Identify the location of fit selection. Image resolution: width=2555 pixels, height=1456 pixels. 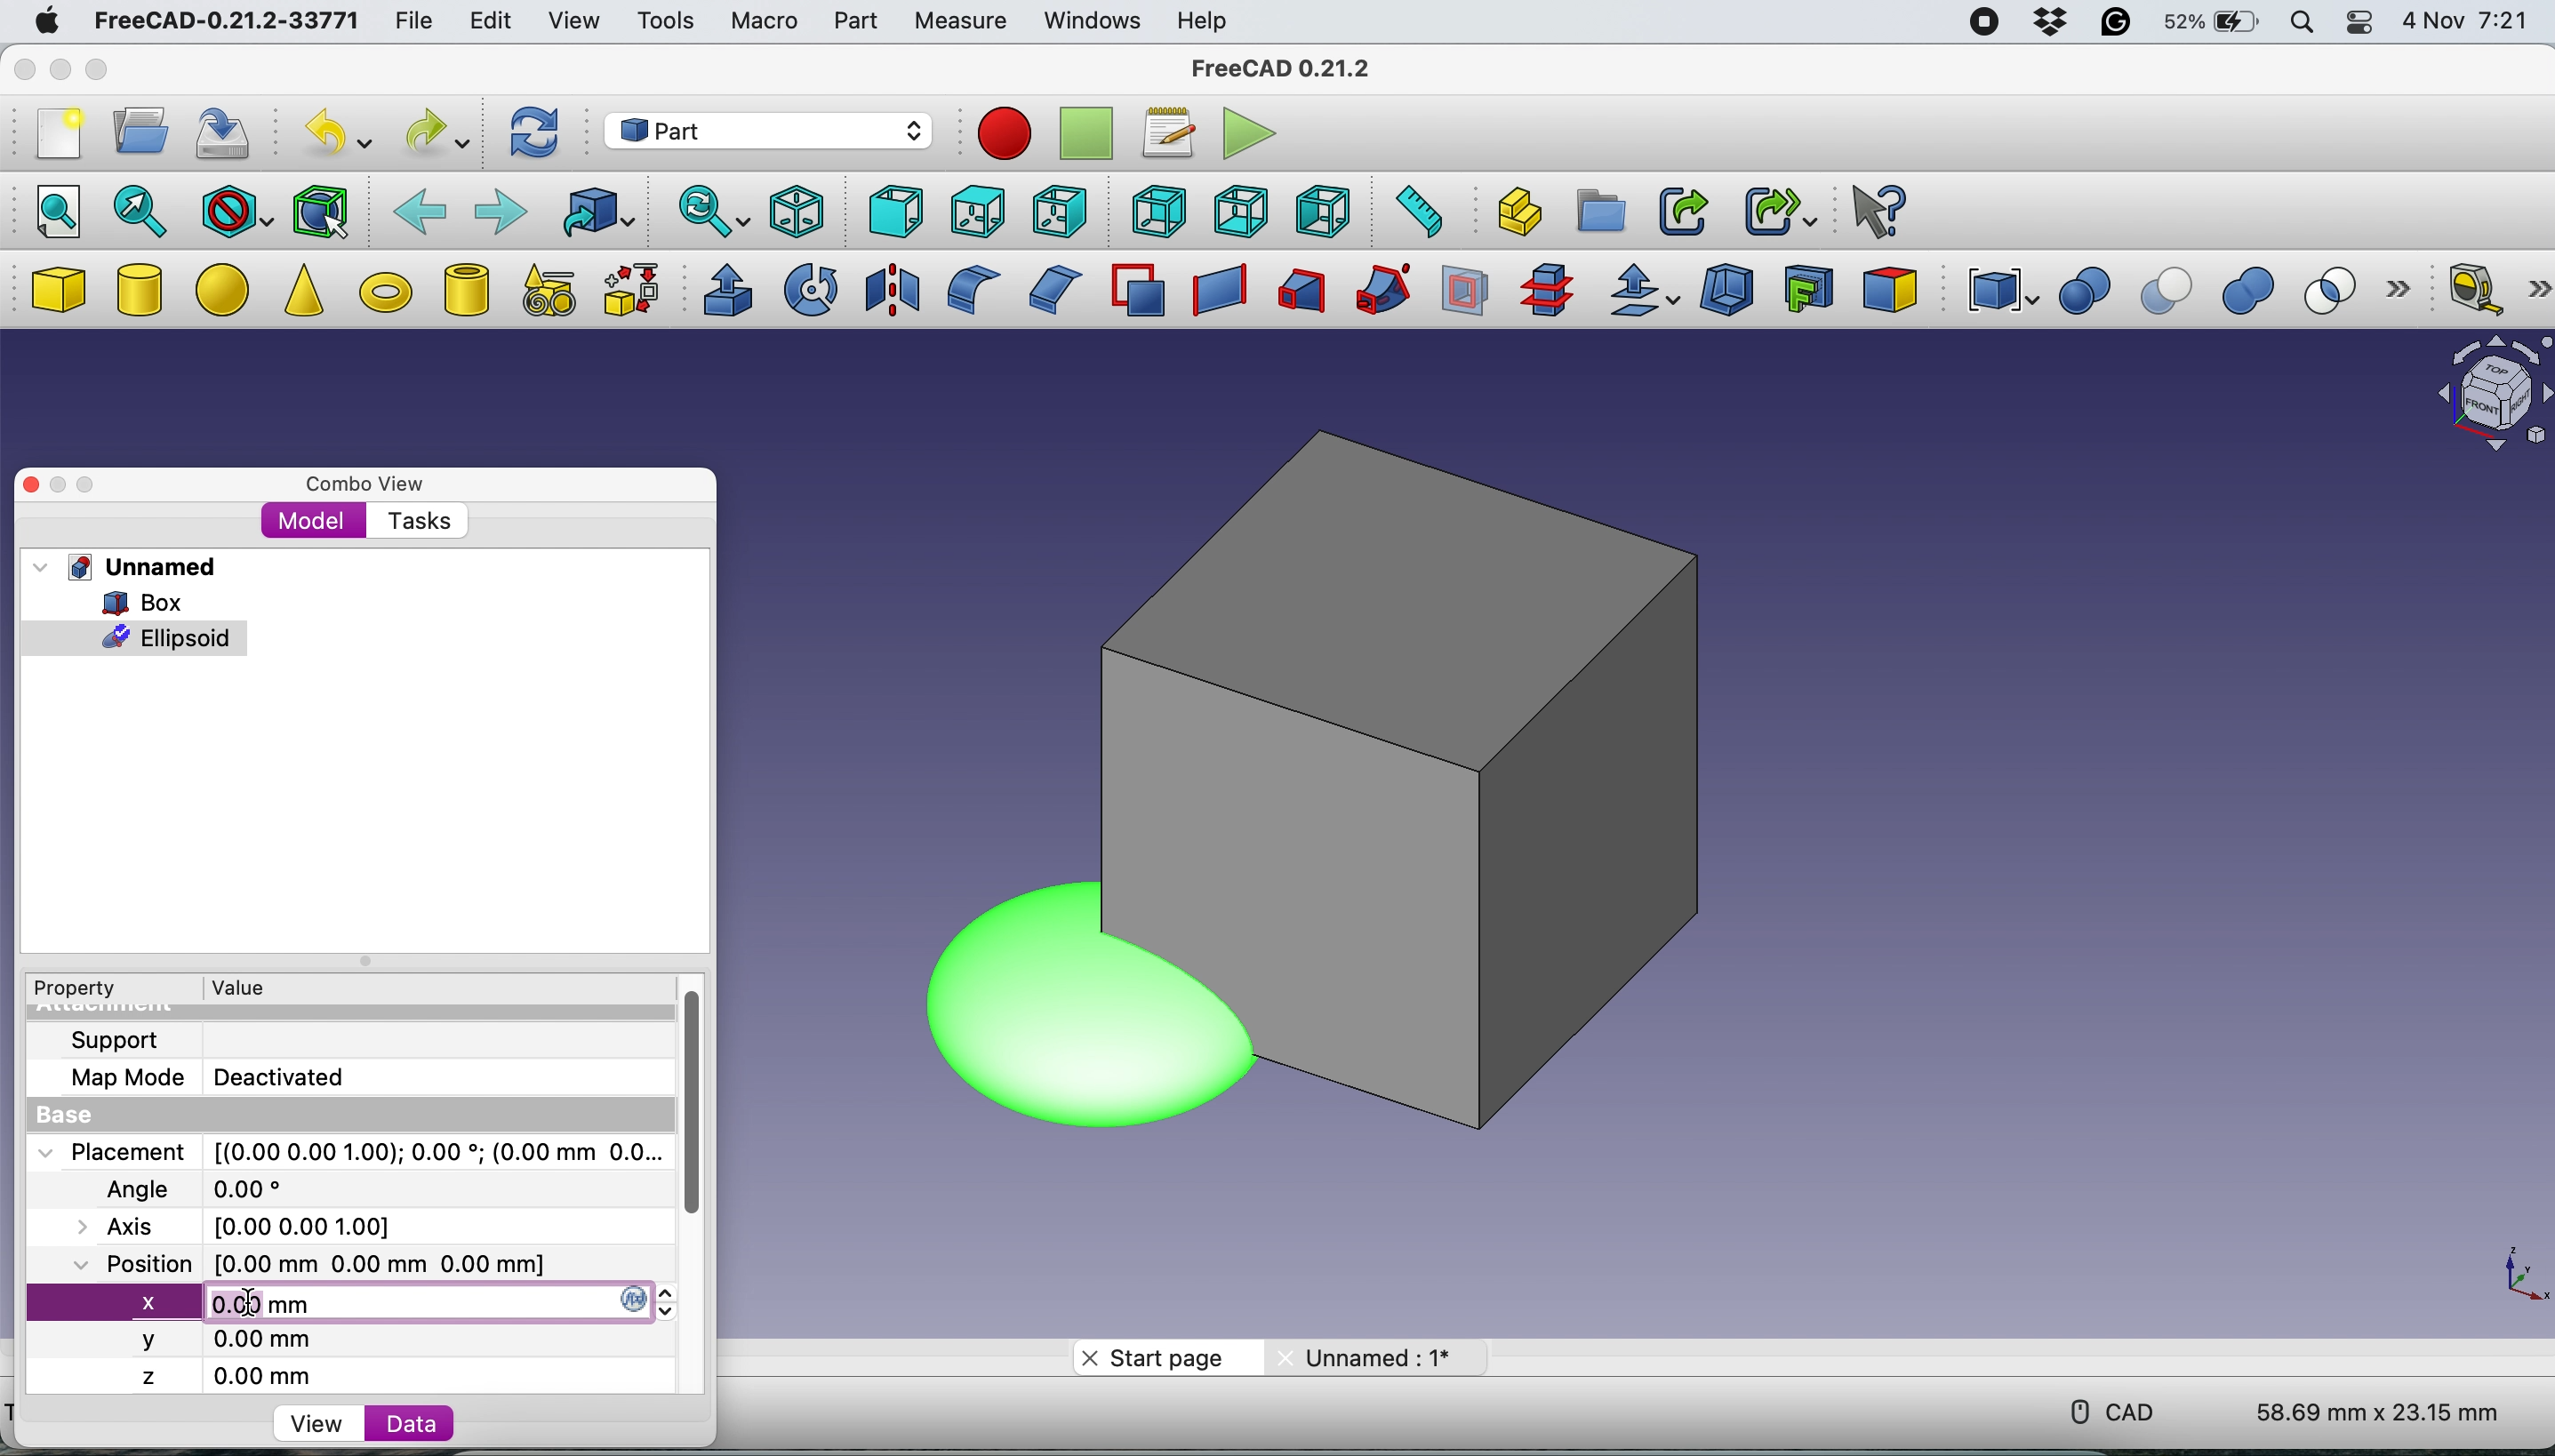
(141, 210).